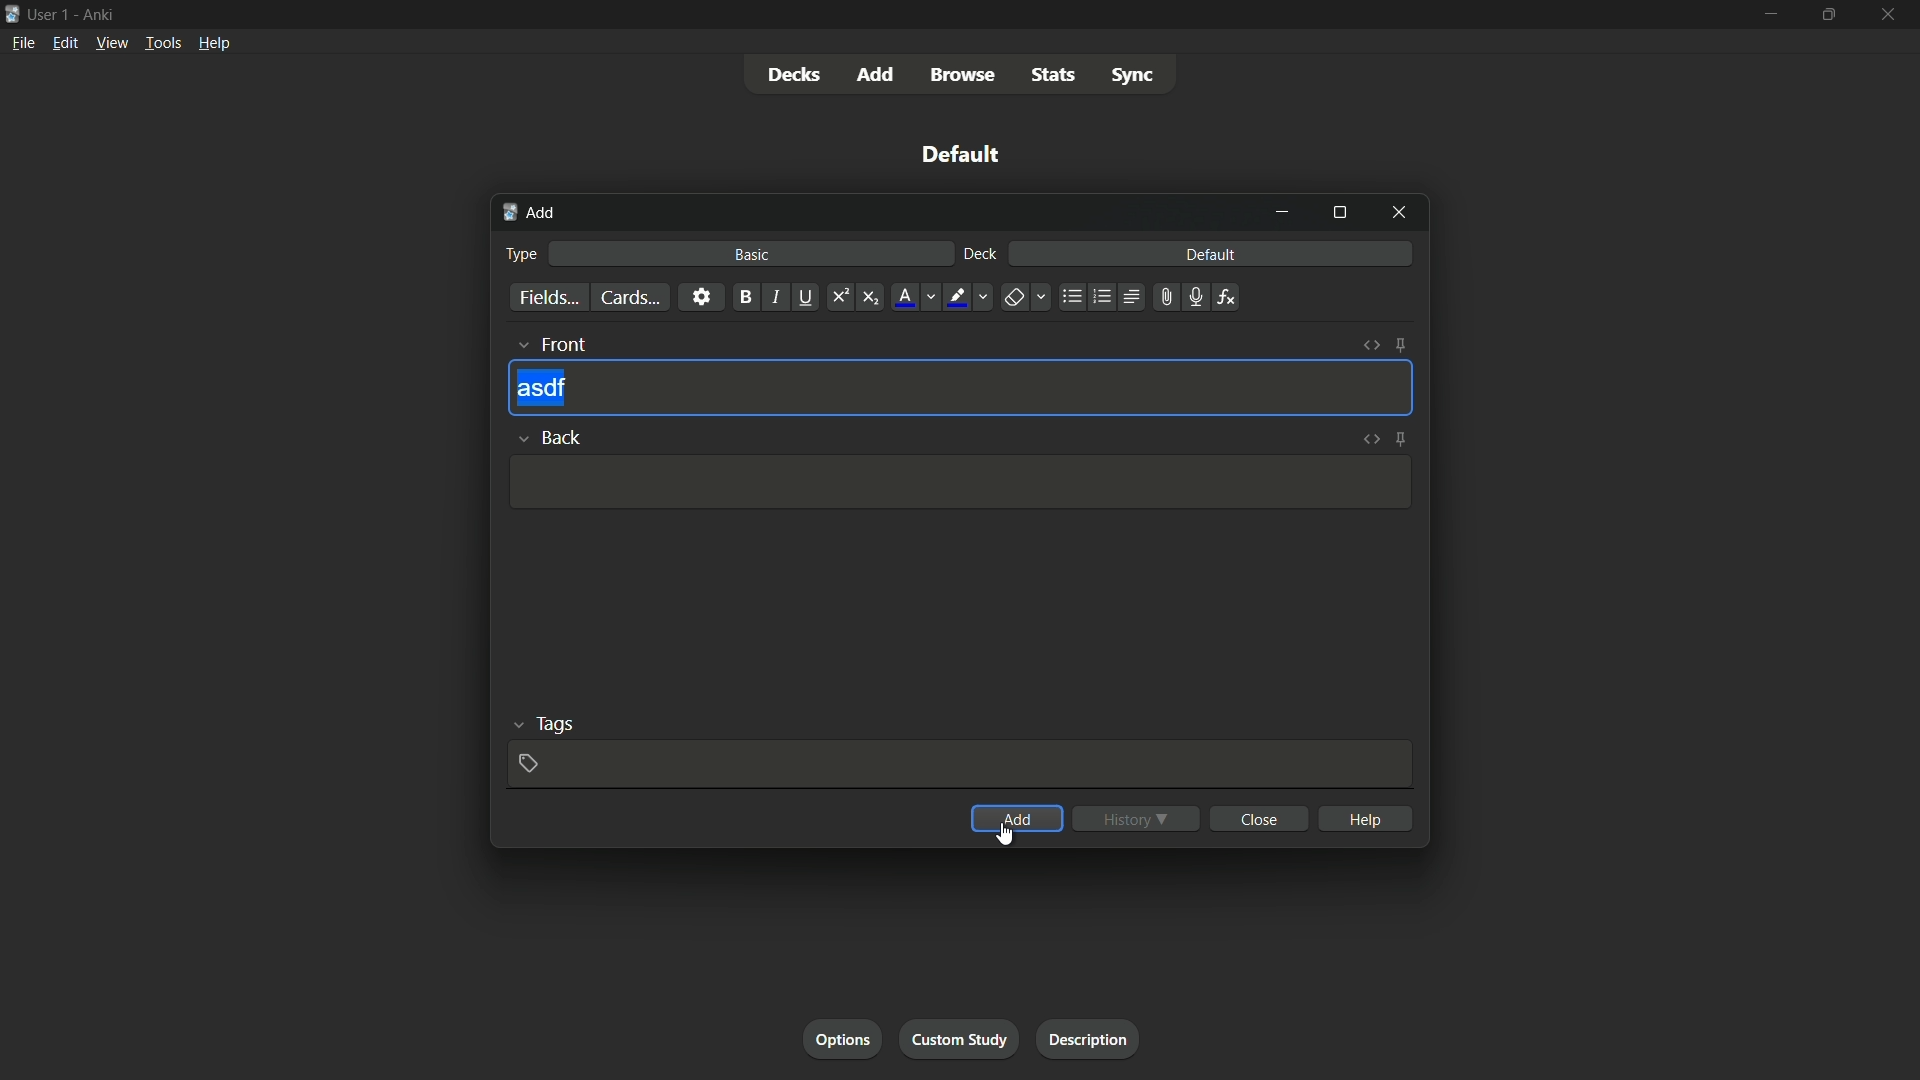  I want to click on toggle html editor, so click(1369, 439).